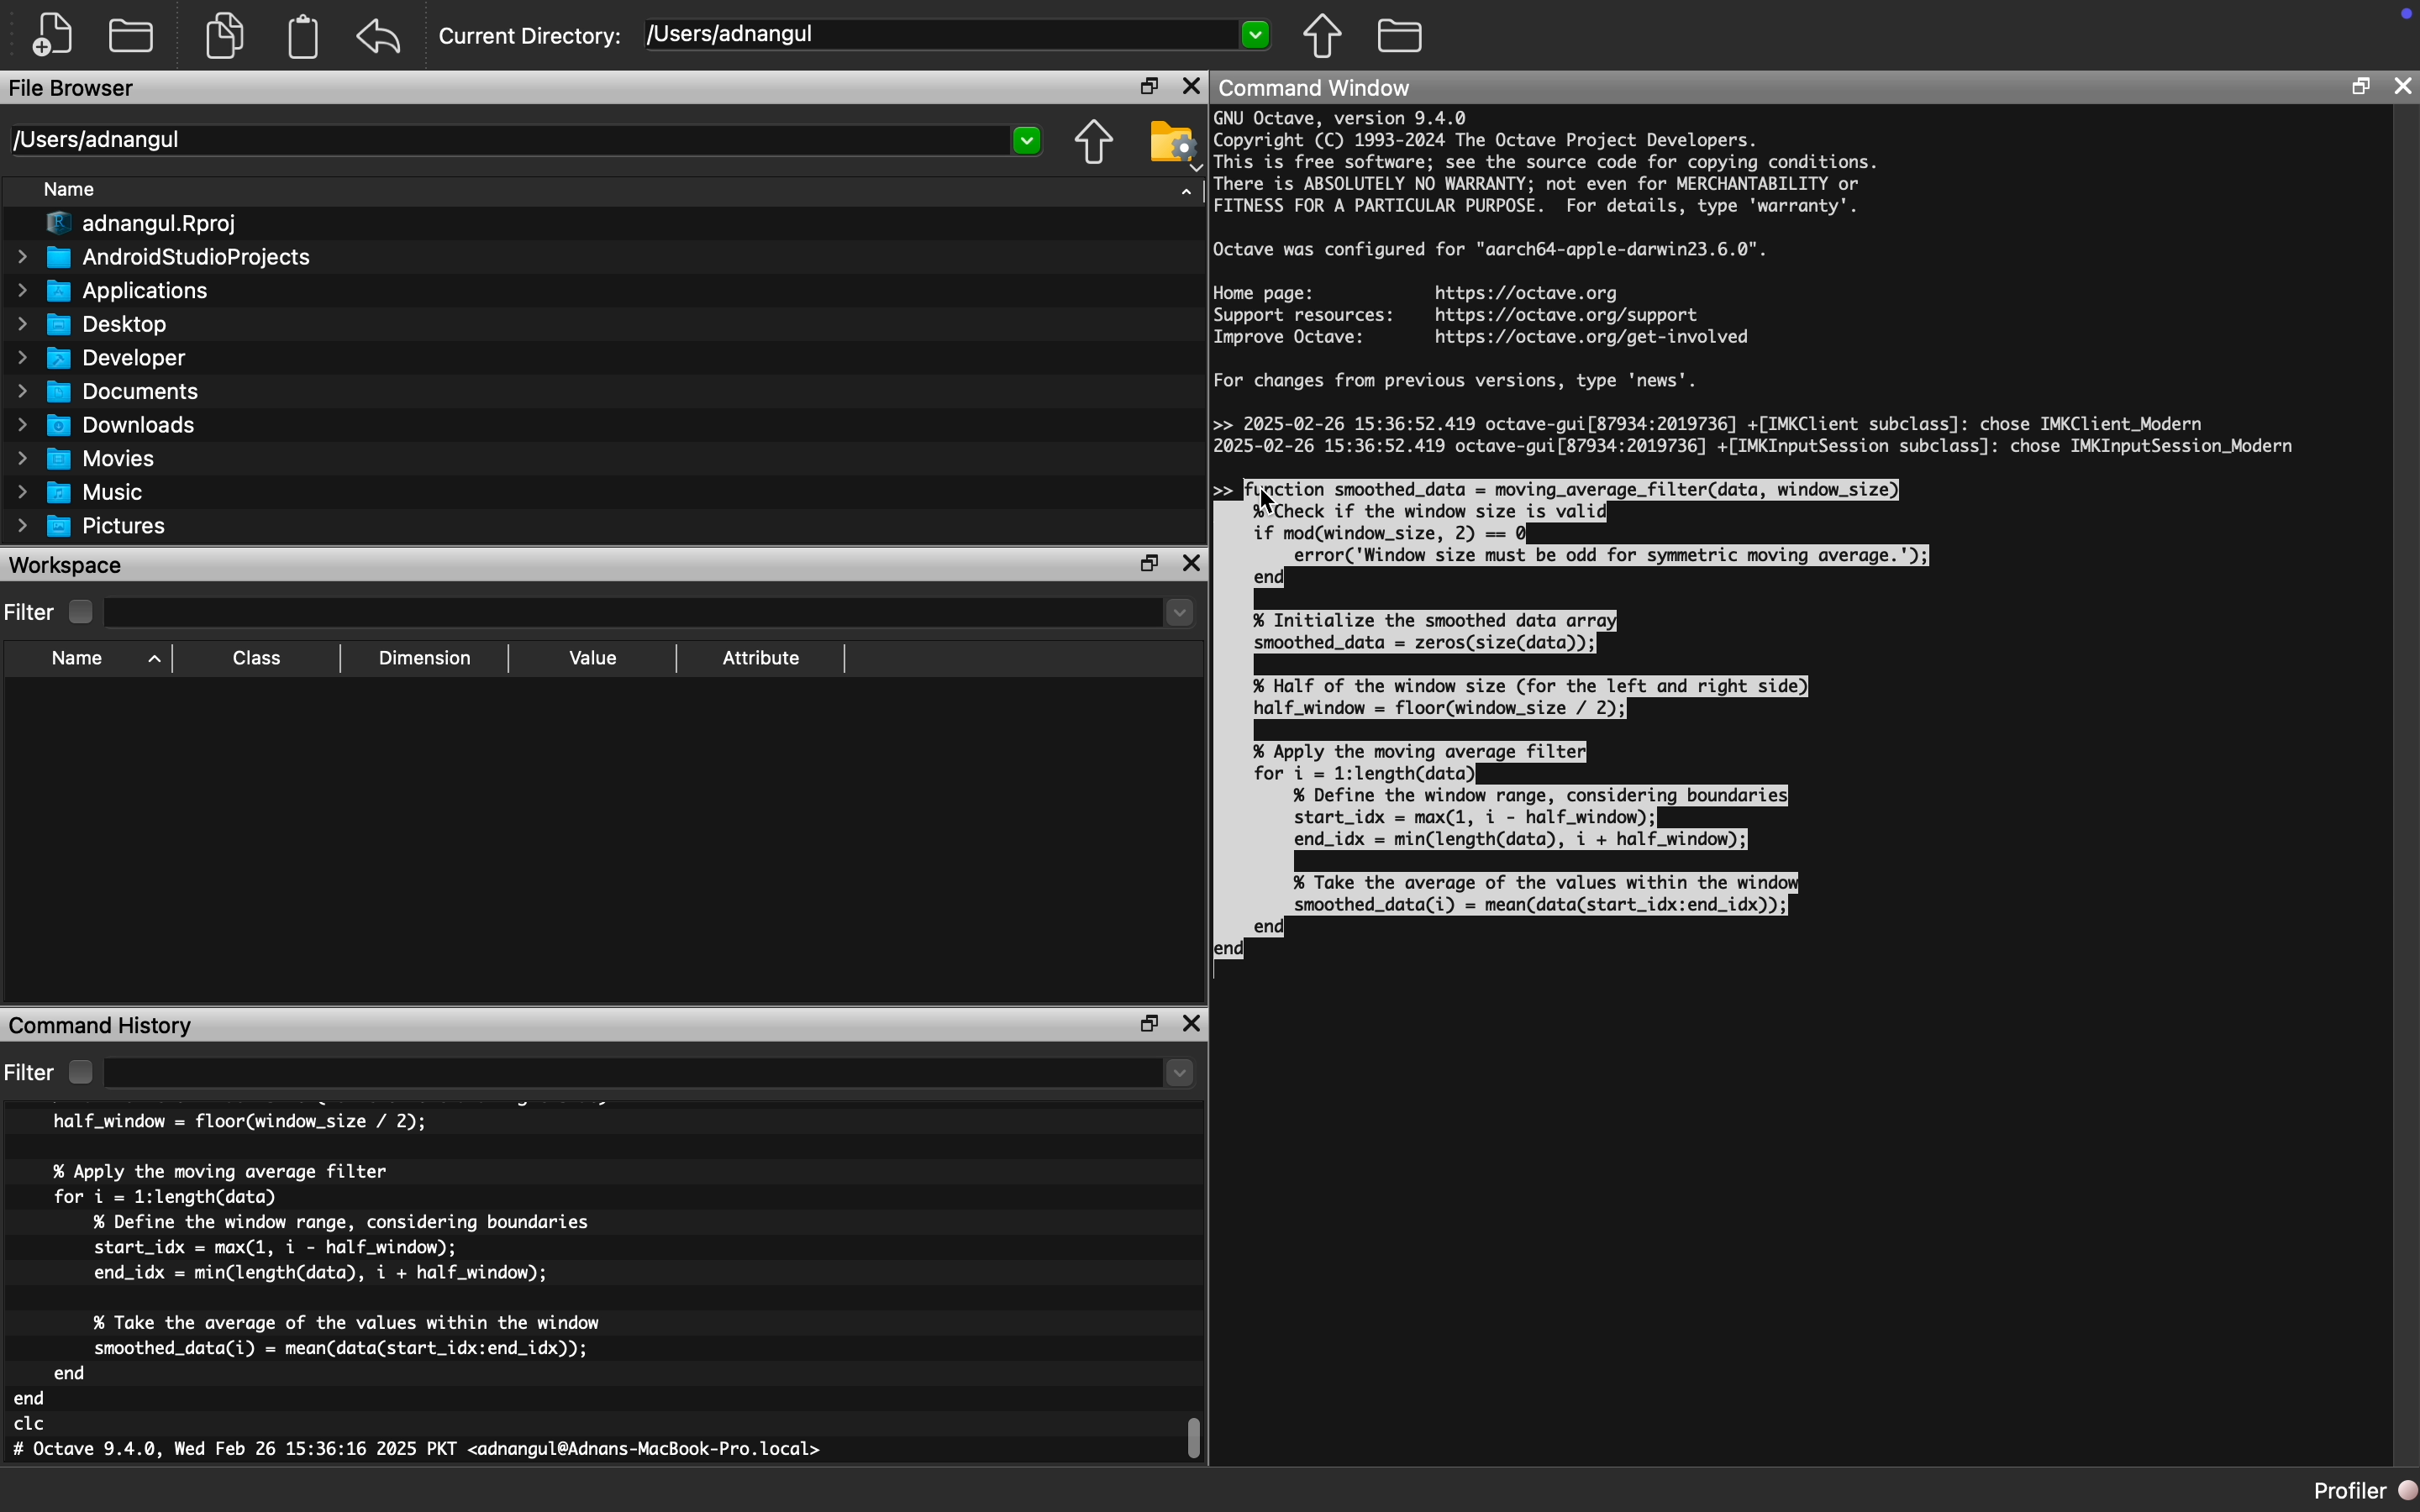 The image size is (2420, 1512). Describe the element at coordinates (81, 1072) in the screenshot. I see `Checkbox` at that location.